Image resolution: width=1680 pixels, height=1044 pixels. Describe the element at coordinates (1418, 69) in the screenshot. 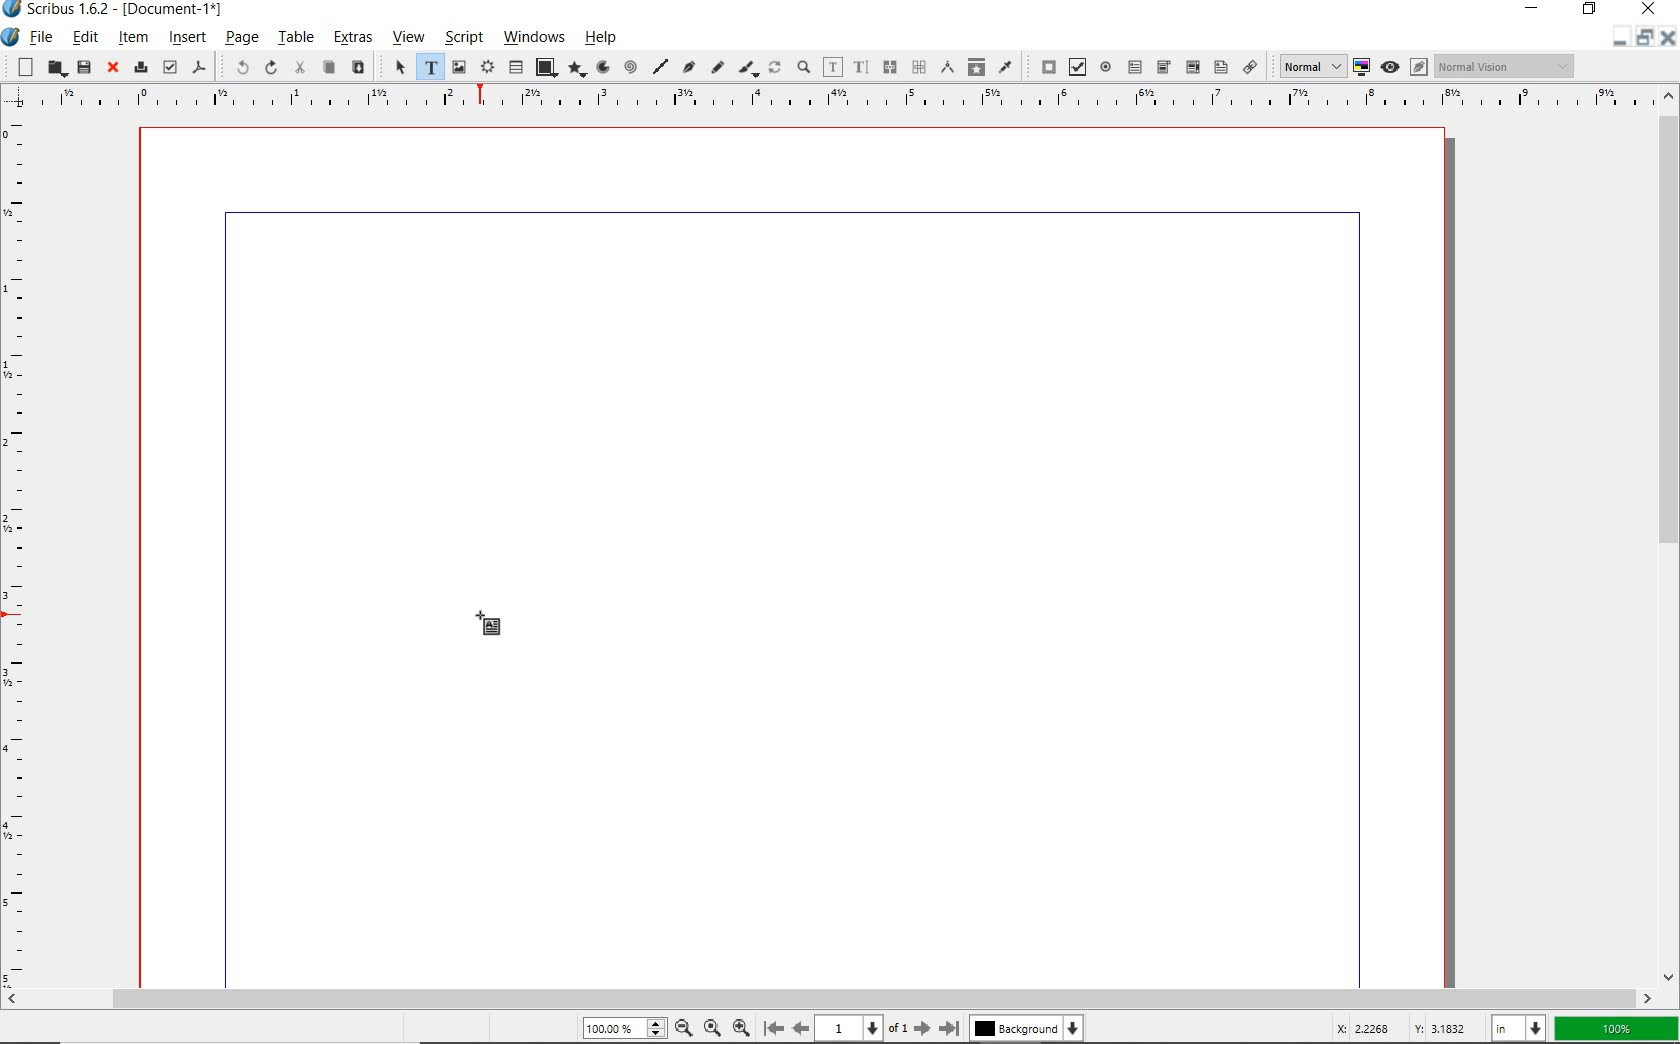

I see `Edit in preview mode` at that location.